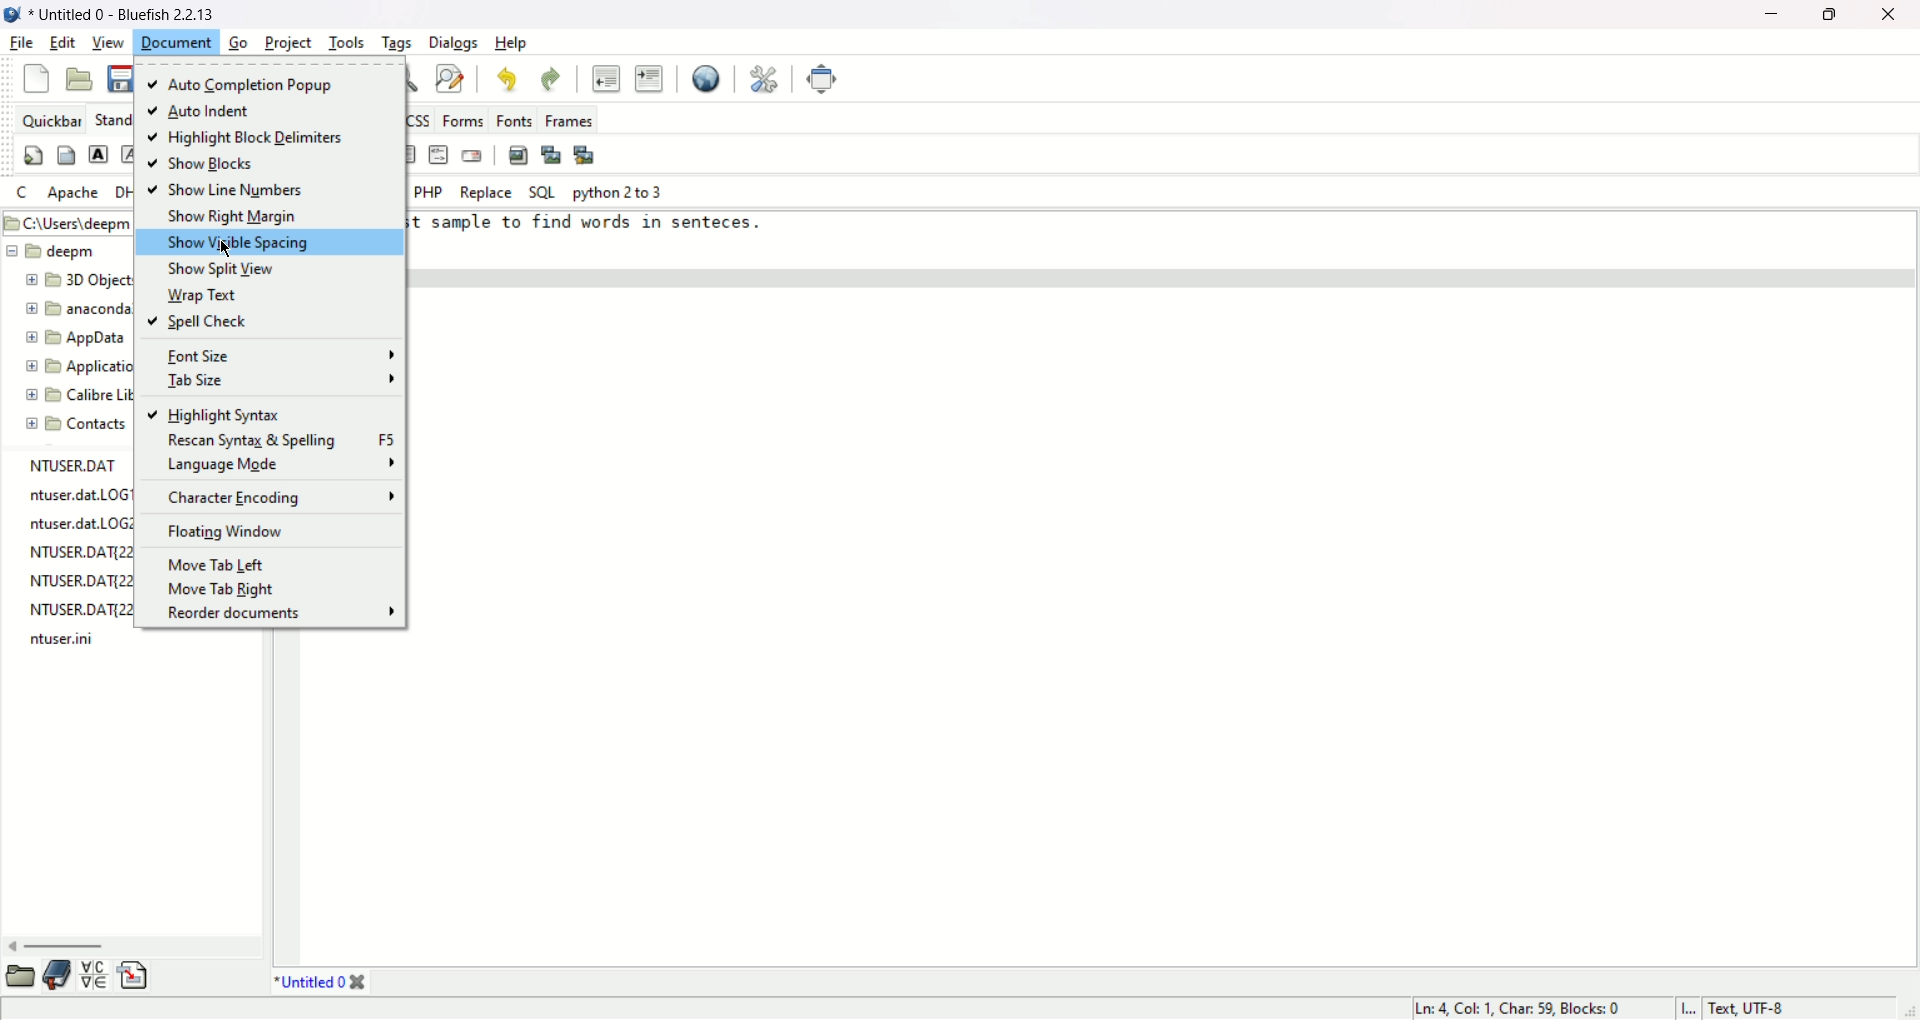 The width and height of the screenshot is (1920, 1020). Describe the element at coordinates (346, 42) in the screenshot. I see `tools` at that location.